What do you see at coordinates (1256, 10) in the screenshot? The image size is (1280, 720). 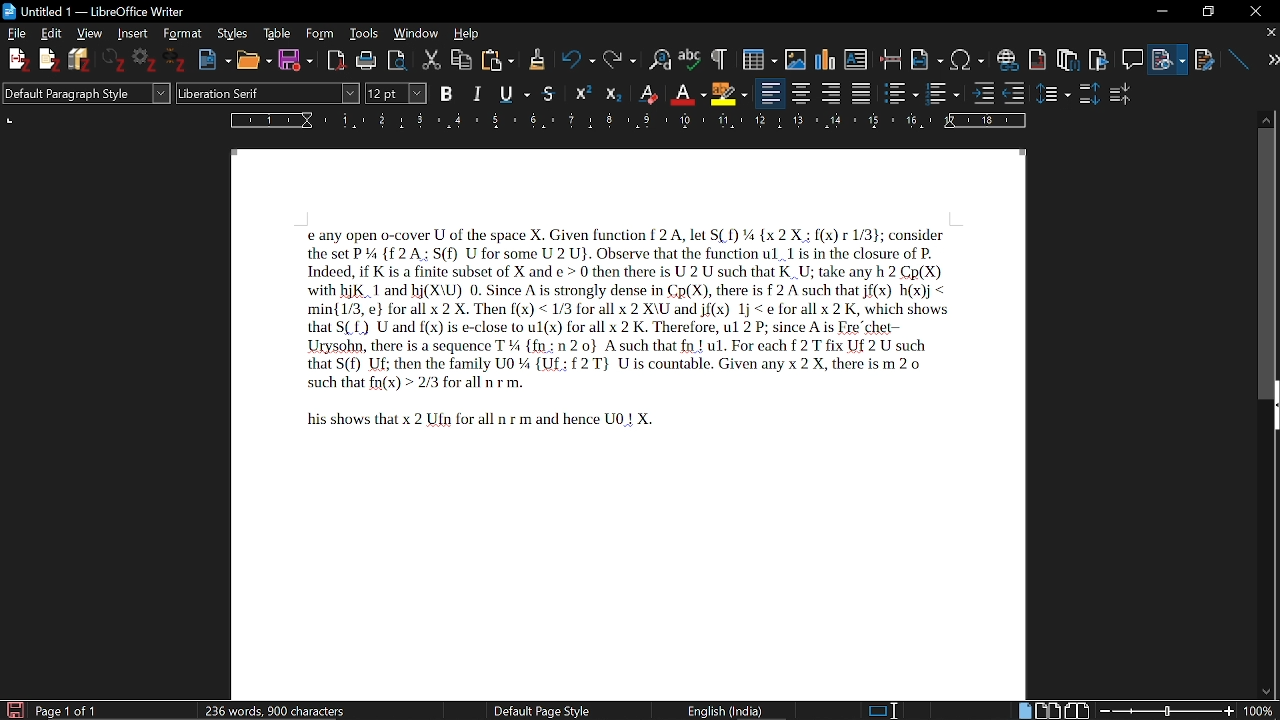 I see `close` at bounding box center [1256, 10].